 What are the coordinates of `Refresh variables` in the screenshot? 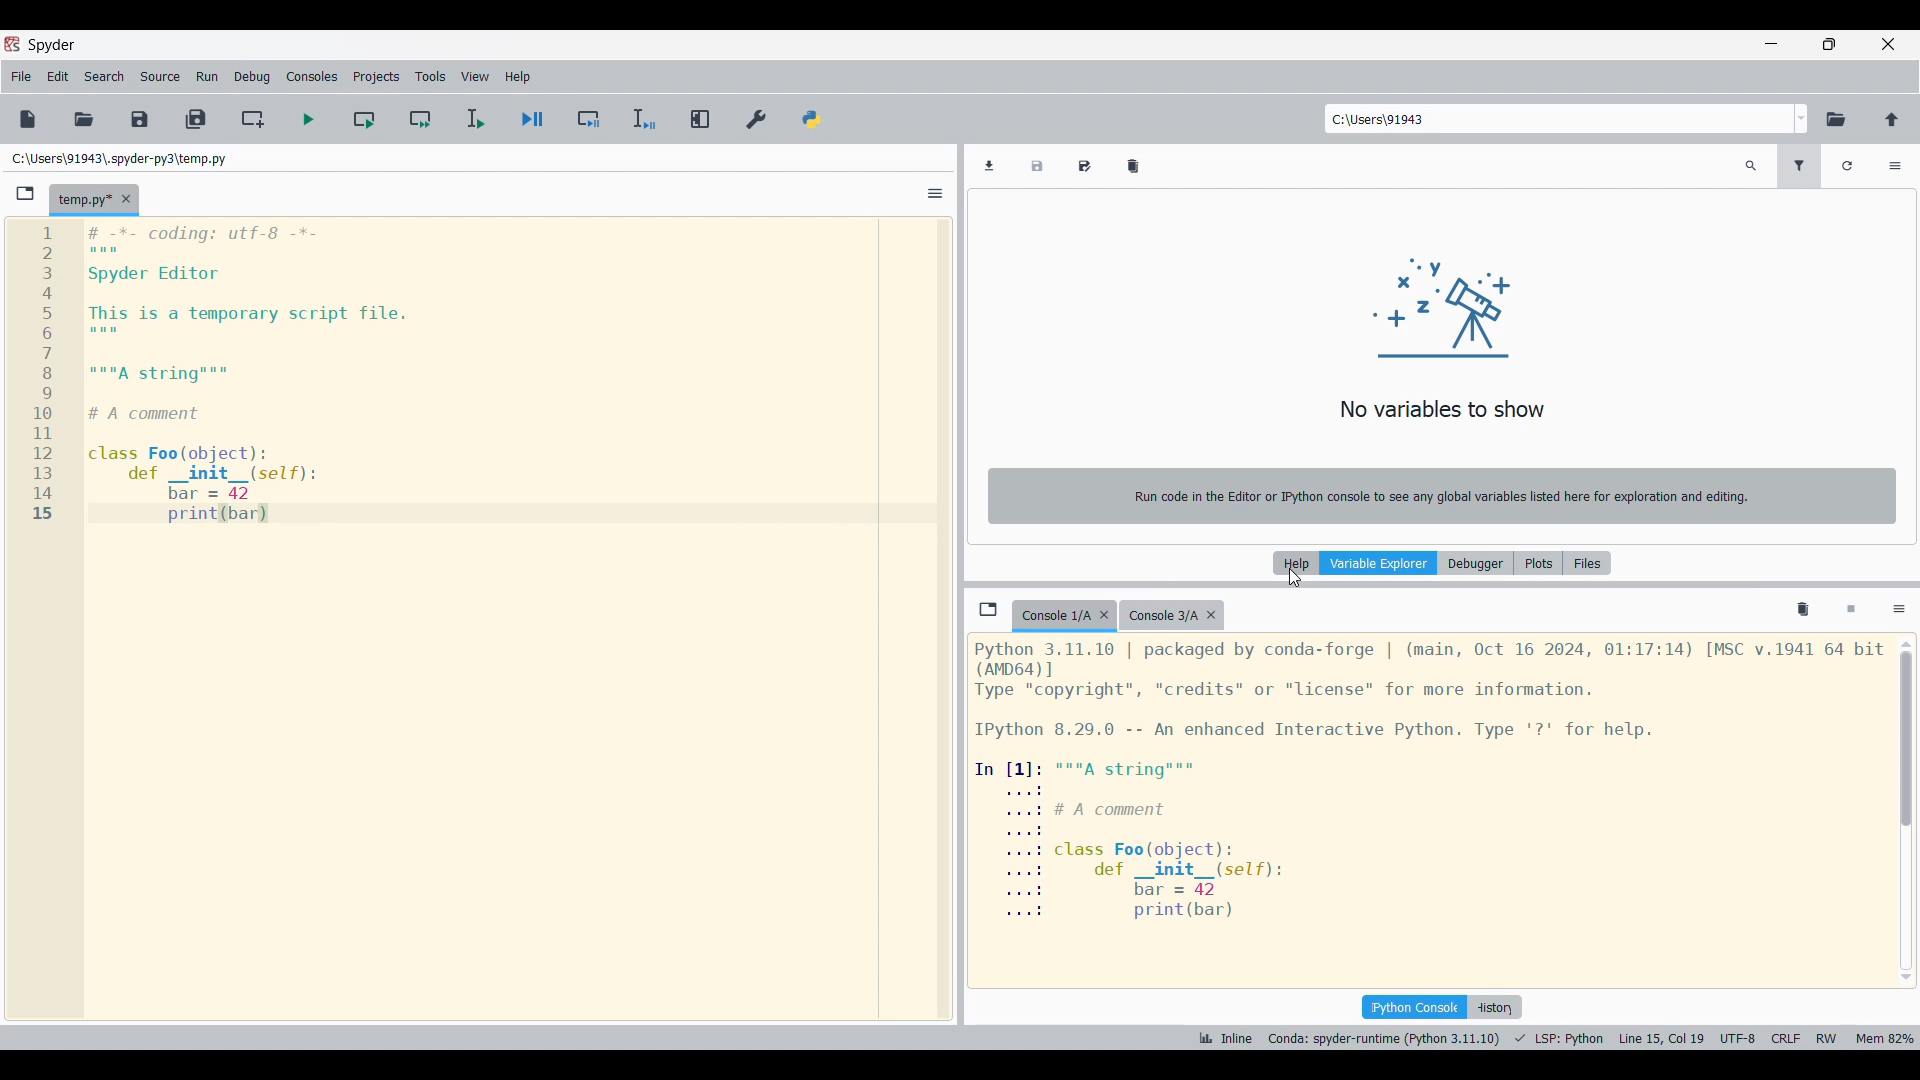 It's located at (1848, 166).